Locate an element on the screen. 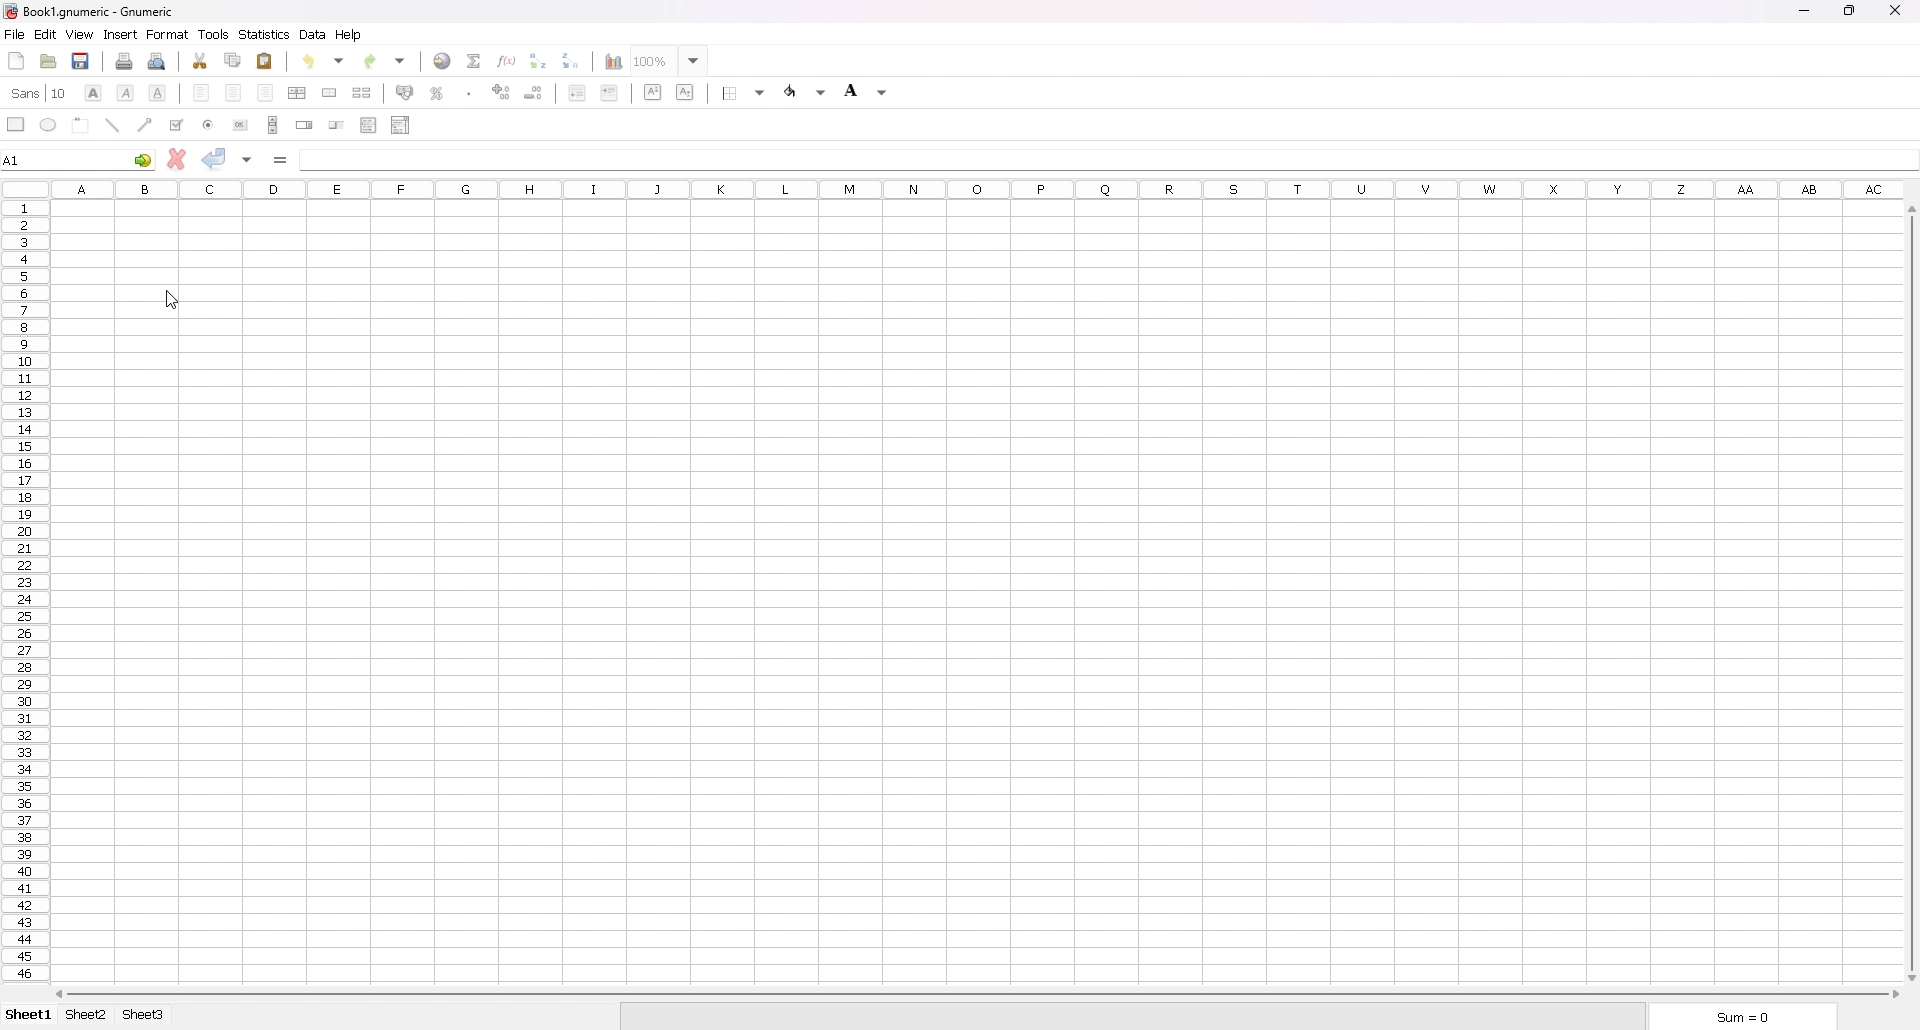 The image size is (1920, 1030). open is located at coordinates (49, 61).